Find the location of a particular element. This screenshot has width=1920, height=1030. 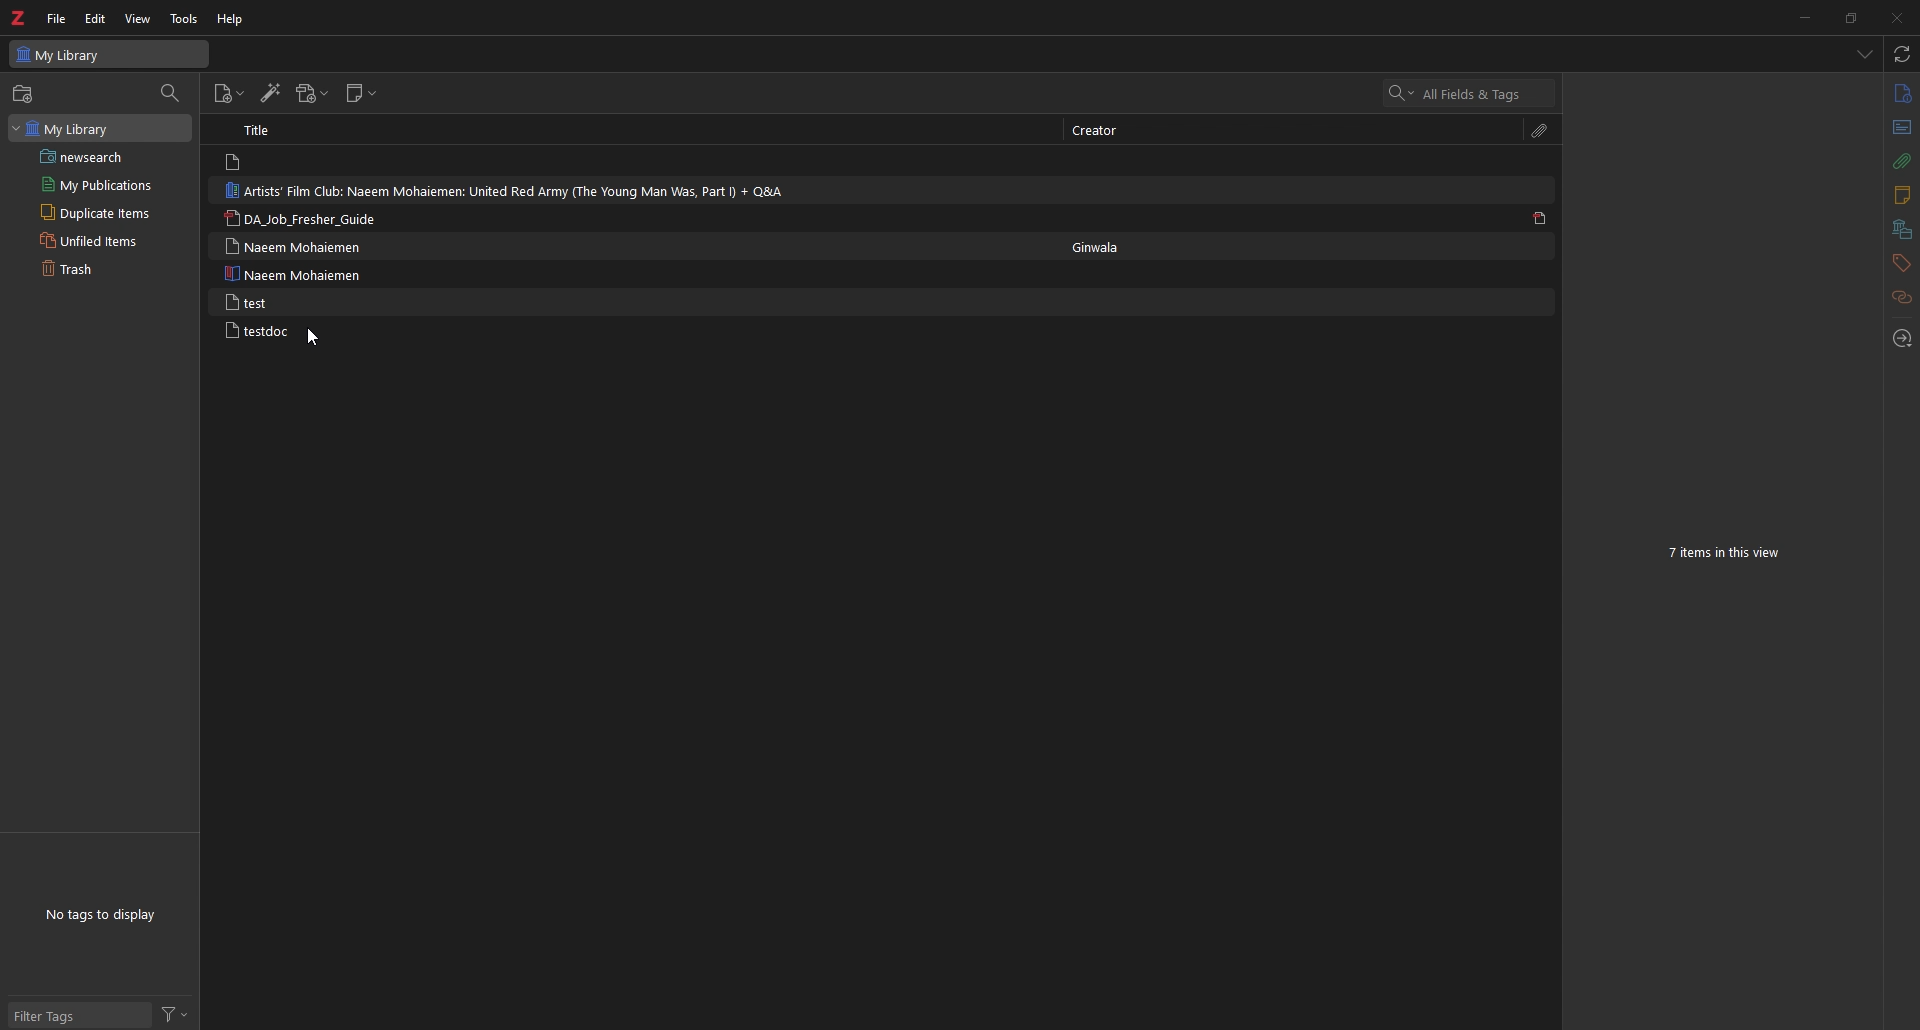

No tags to display is located at coordinates (105, 915).